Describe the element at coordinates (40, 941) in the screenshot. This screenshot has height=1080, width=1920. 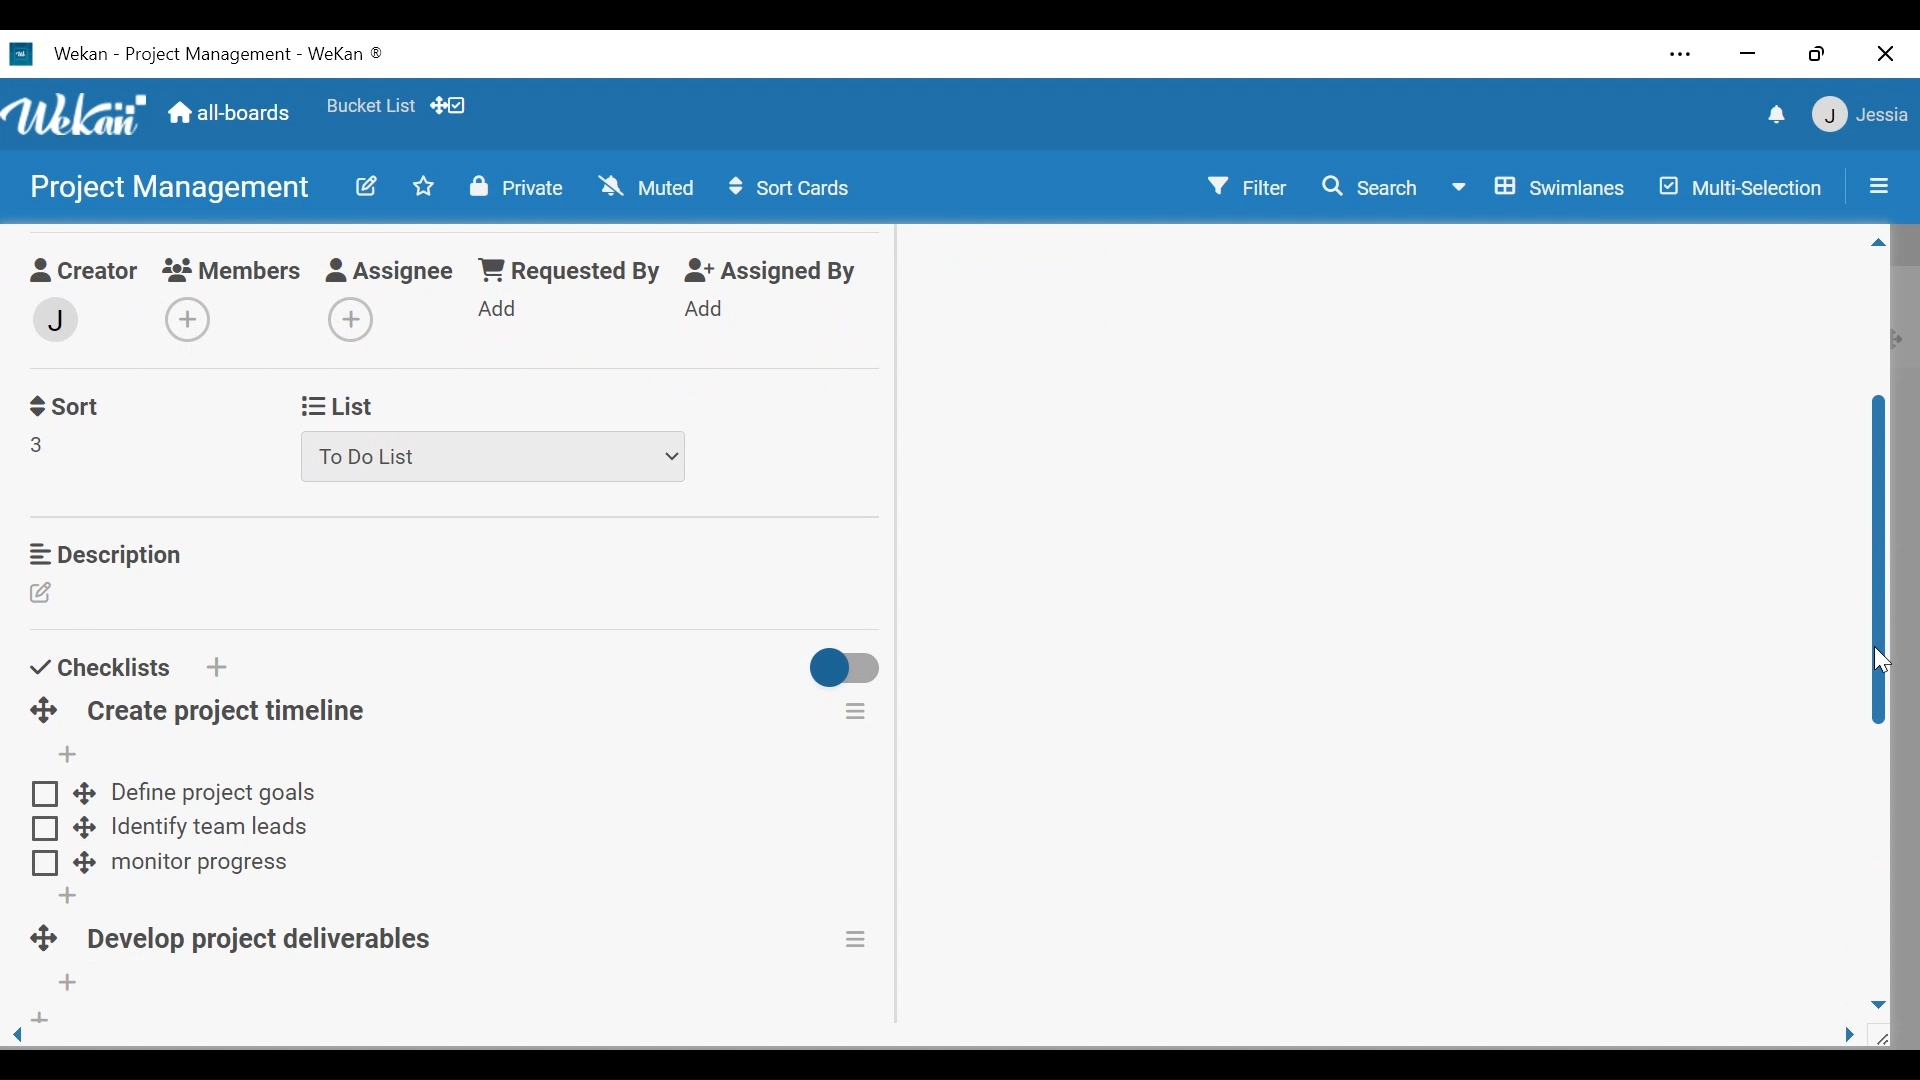
I see `Desktop drag handles` at that location.